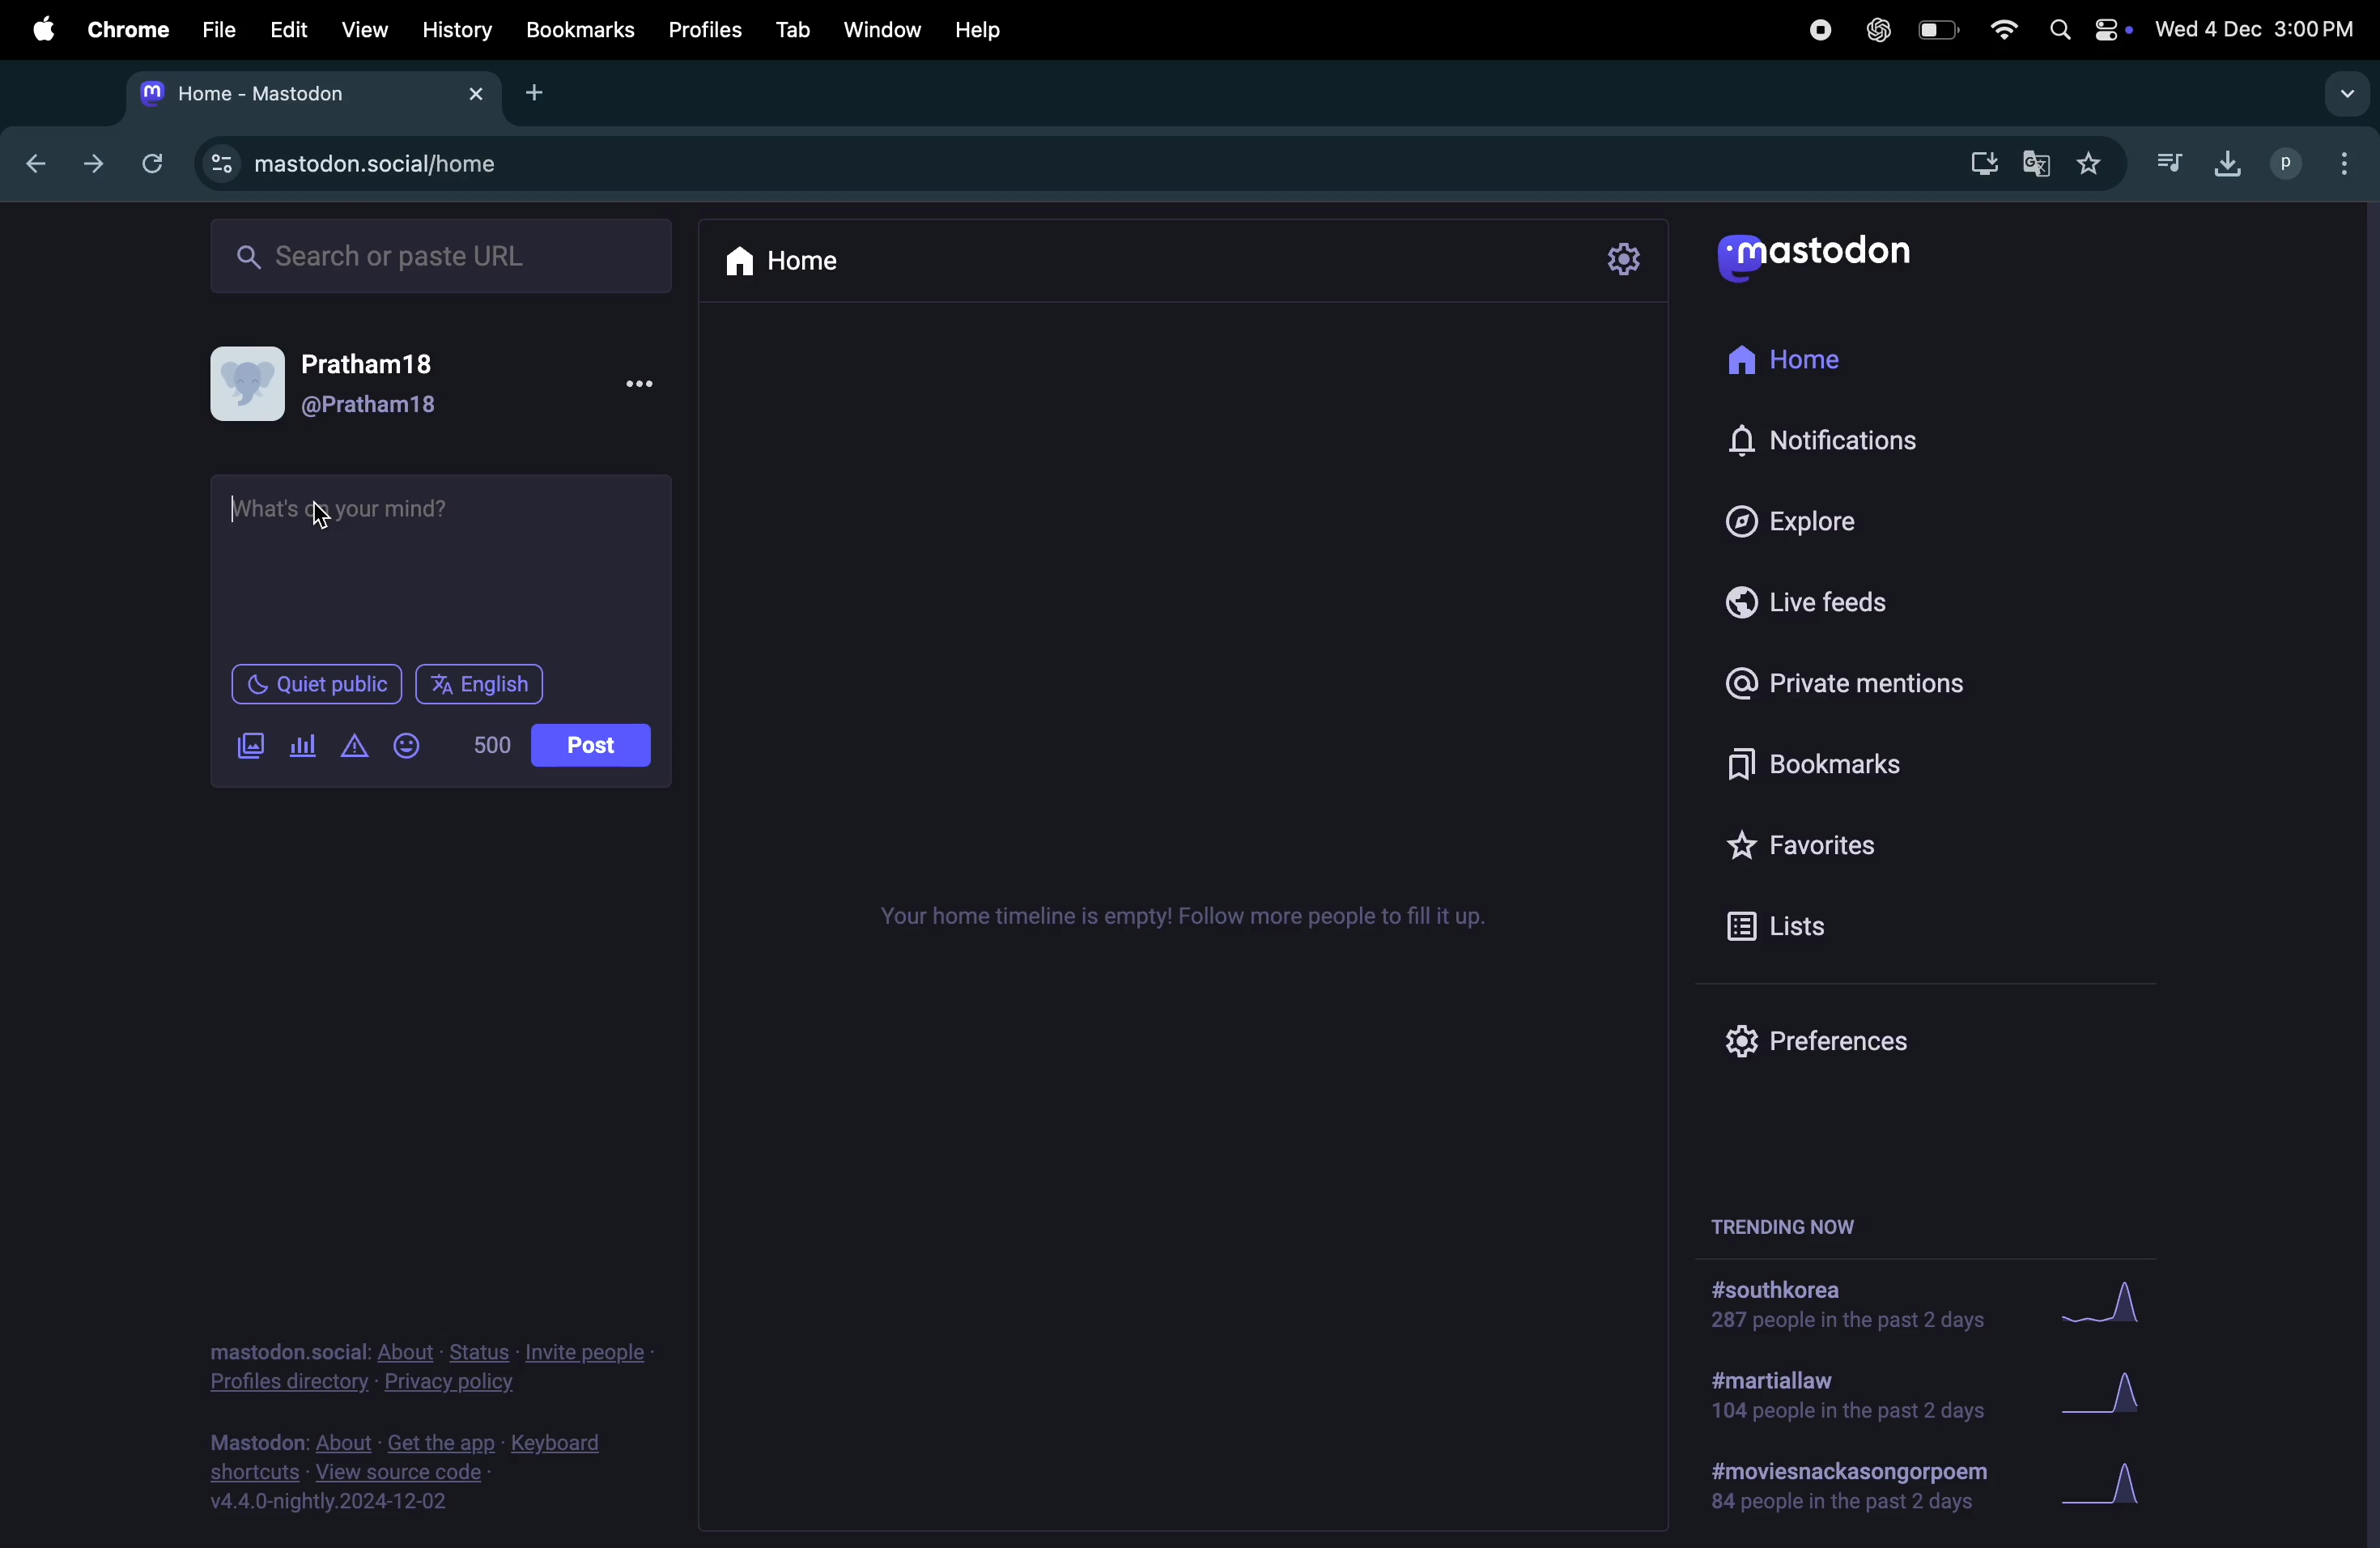 The image size is (2380, 1548). I want to click on favourites, so click(2093, 160).